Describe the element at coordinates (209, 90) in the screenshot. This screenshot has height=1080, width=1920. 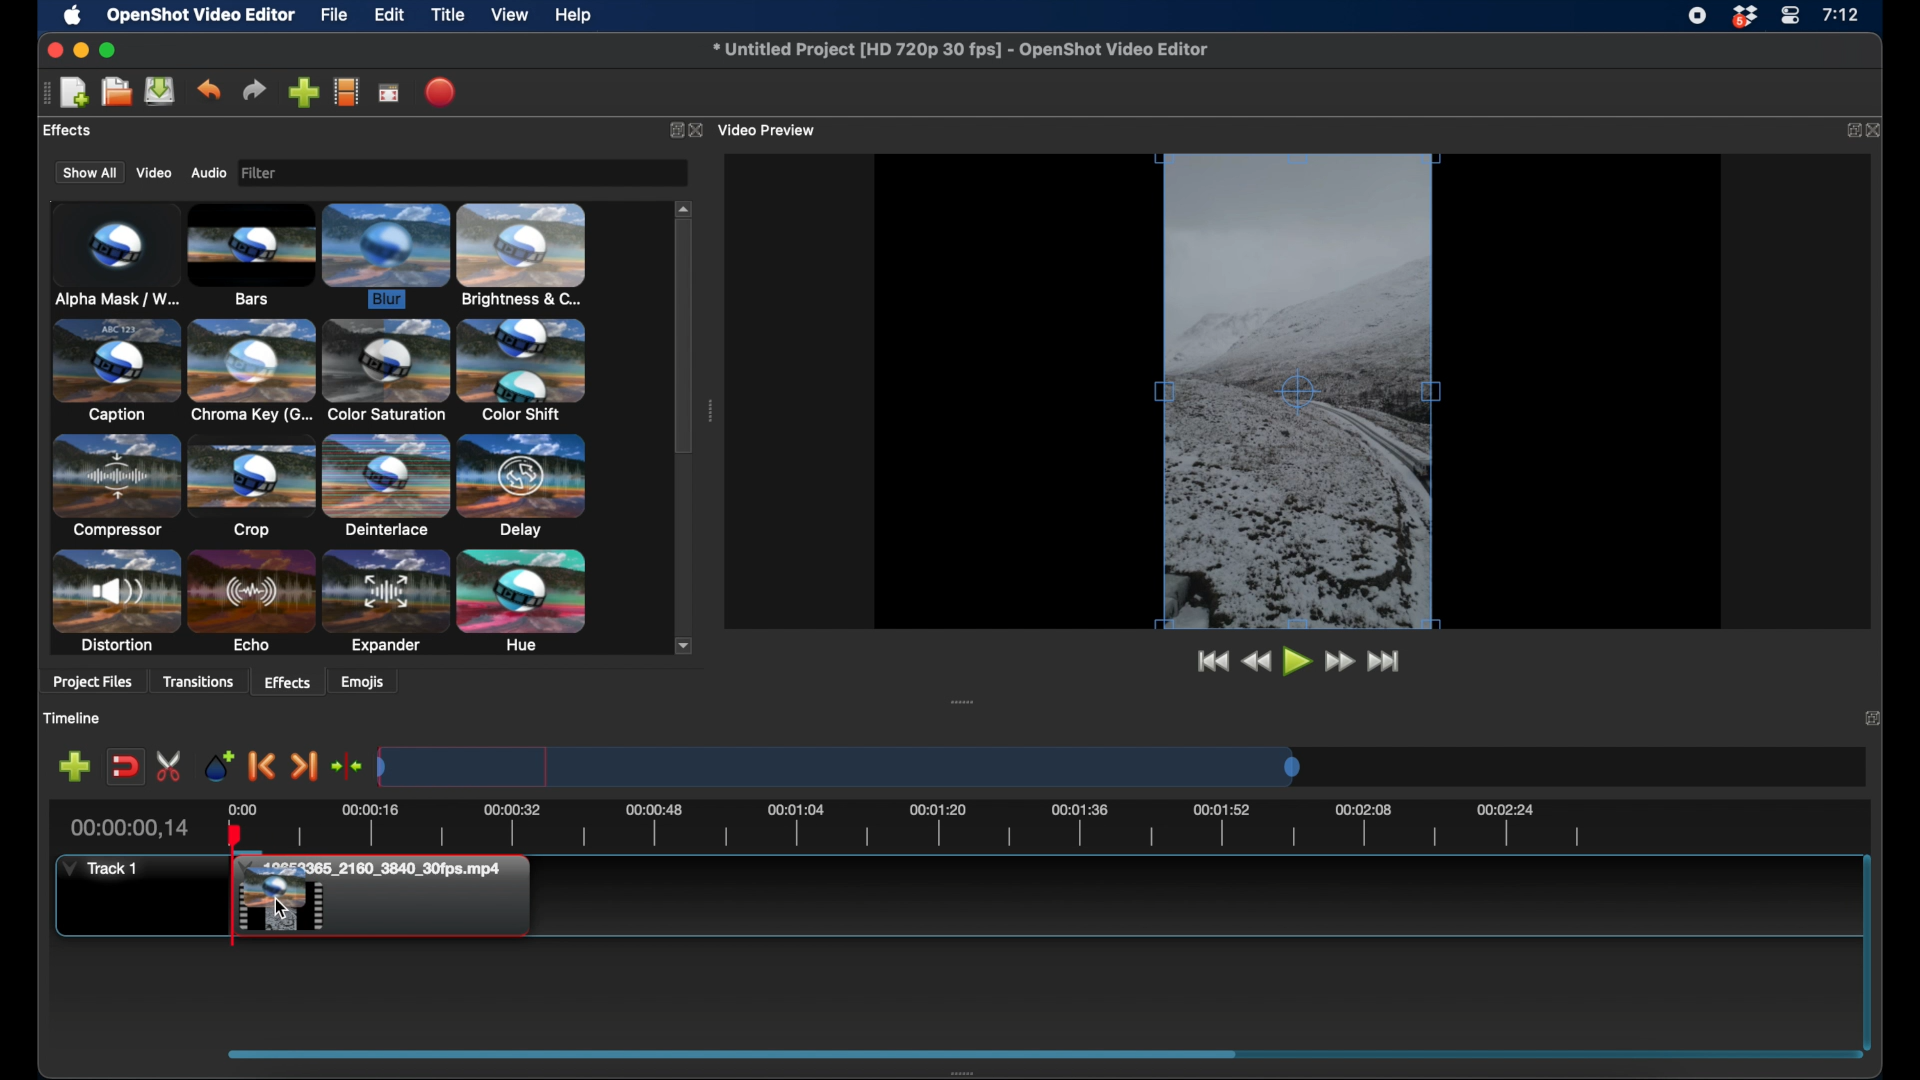
I see `undo` at that location.